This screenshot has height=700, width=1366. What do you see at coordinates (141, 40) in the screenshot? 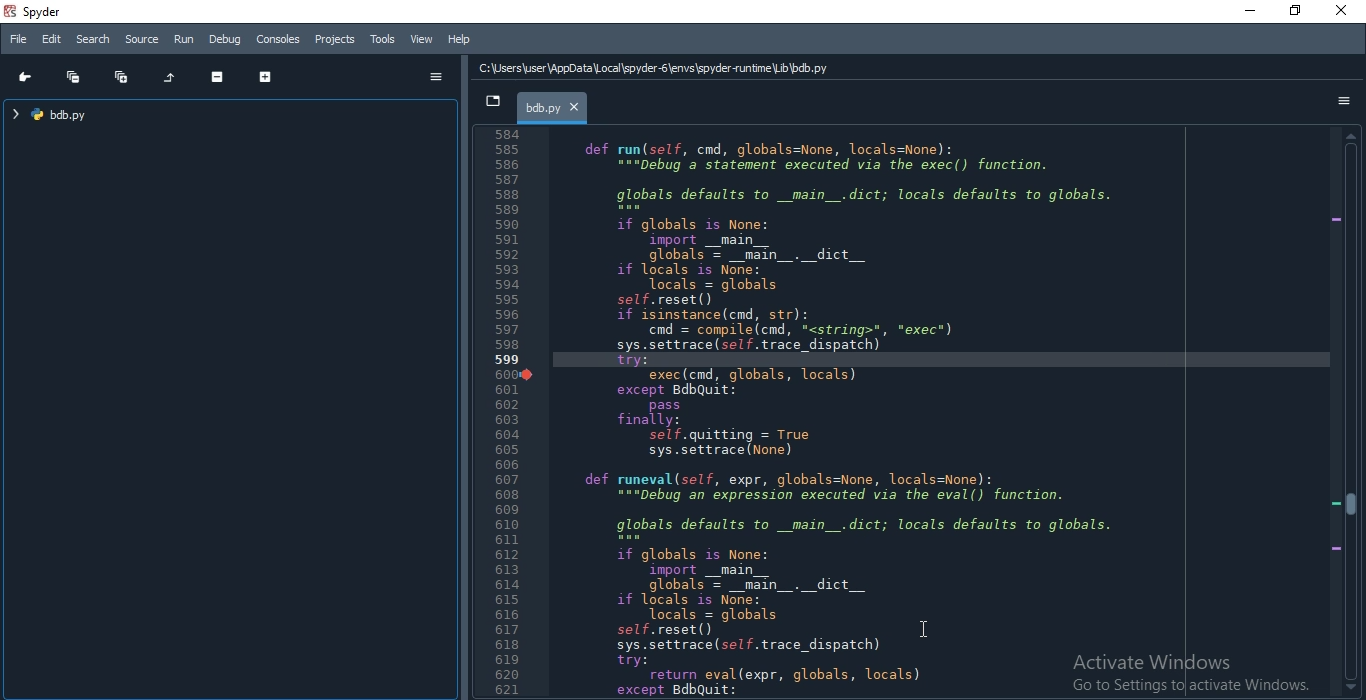
I see `Source` at bounding box center [141, 40].